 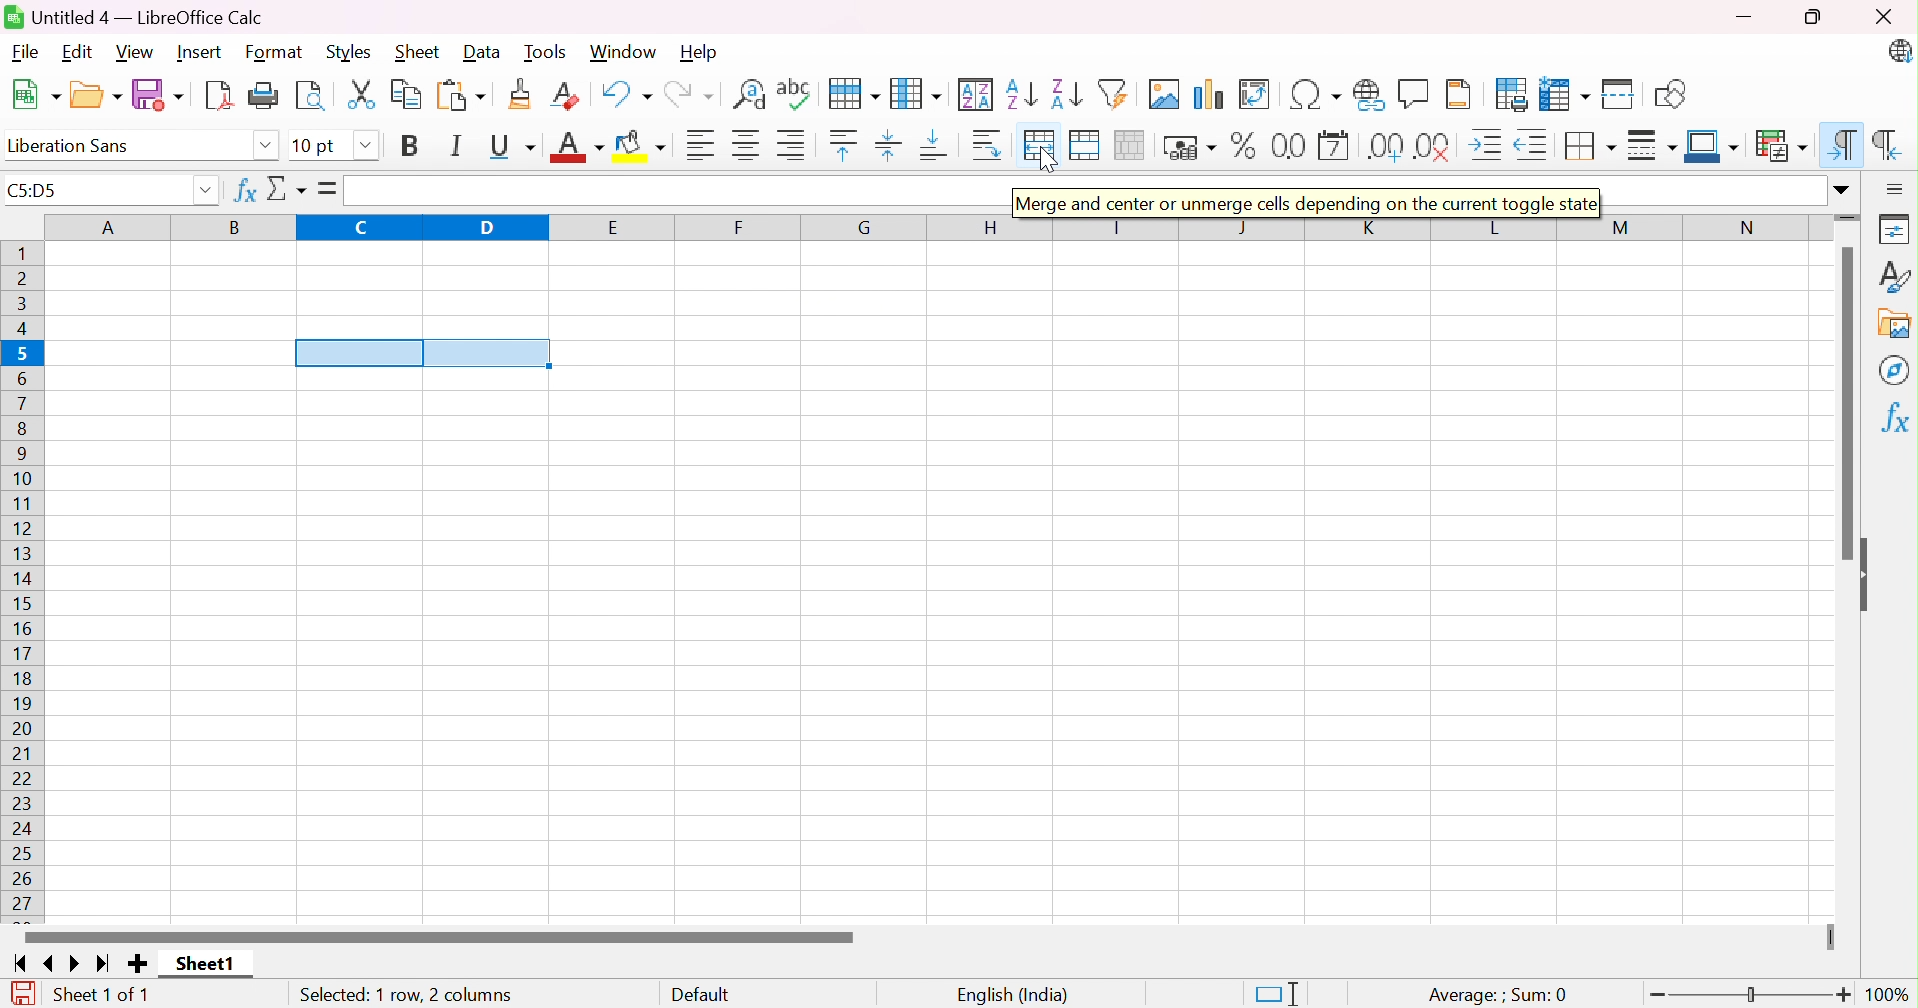 I want to click on Right-To-Left, so click(x=1886, y=141).